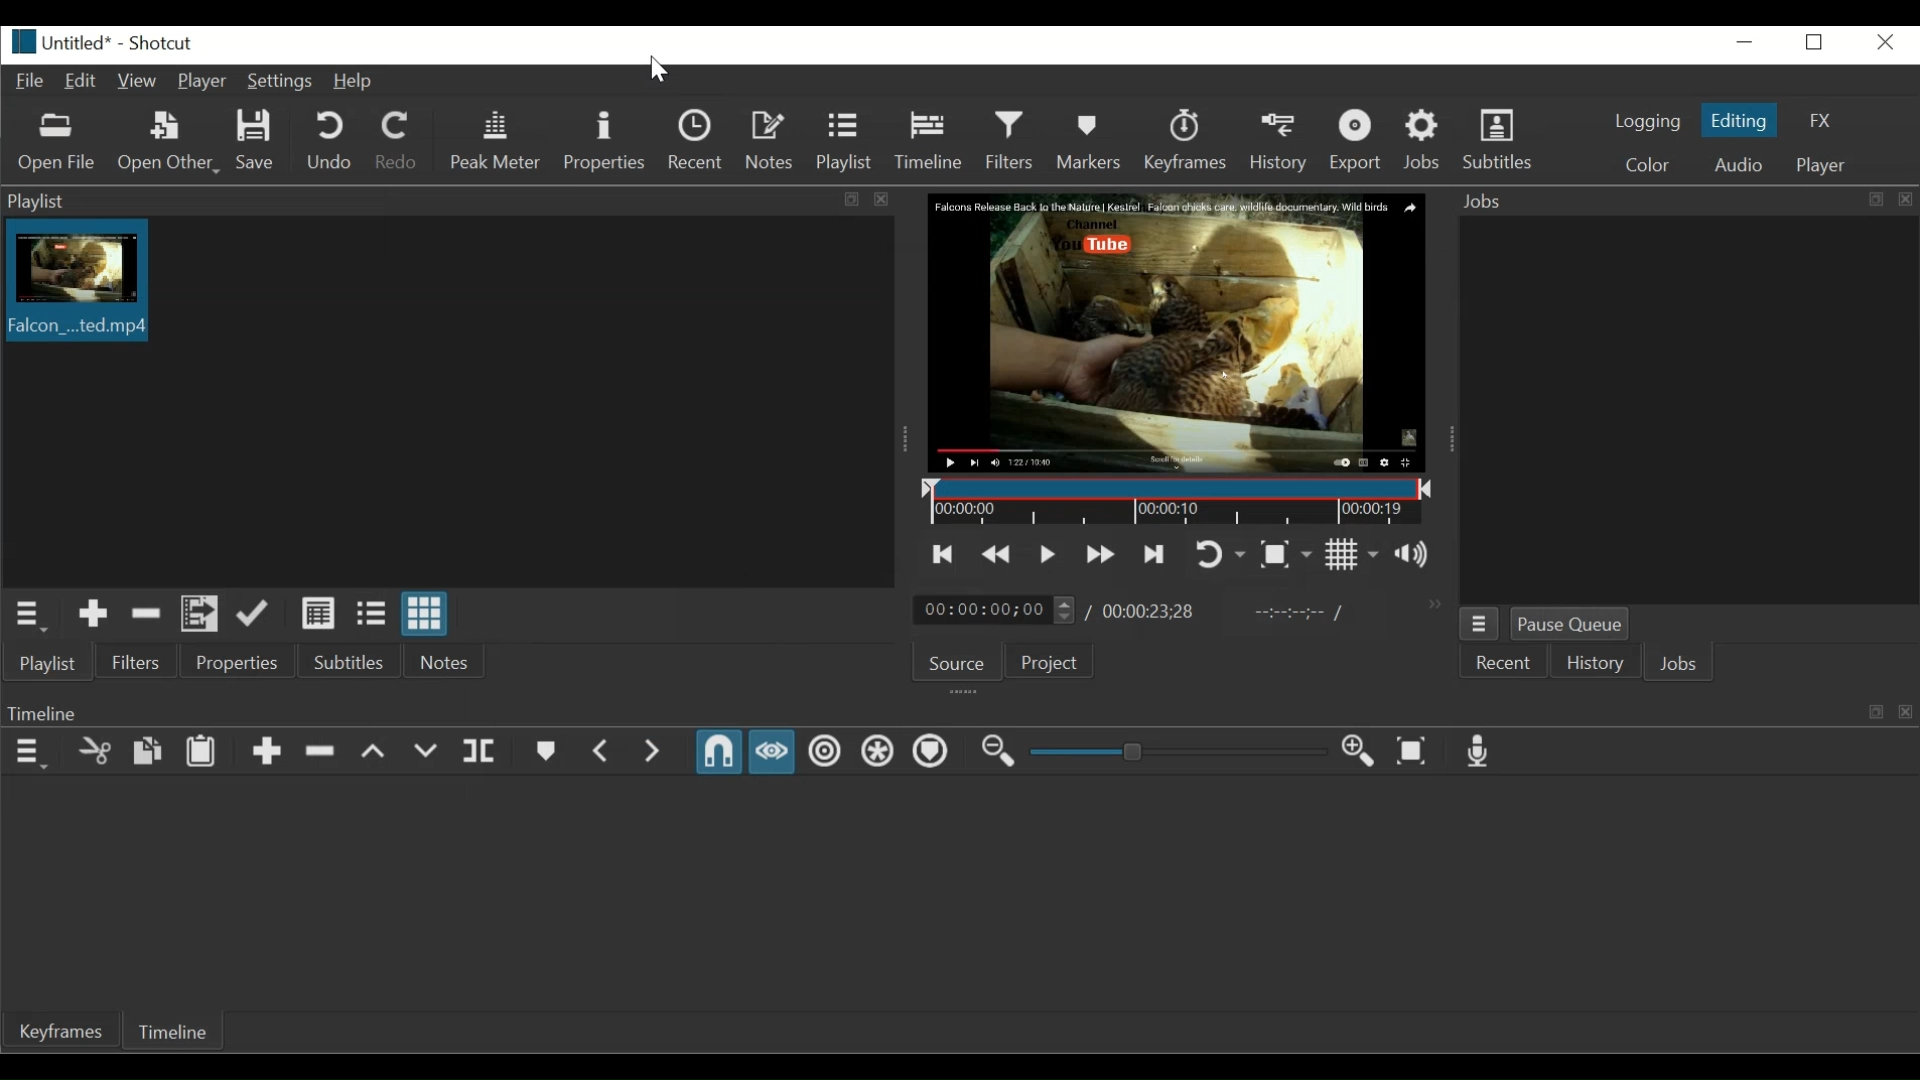  What do you see at coordinates (1648, 120) in the screenshot?
I see `logging` at bounding box center [1648, 120].